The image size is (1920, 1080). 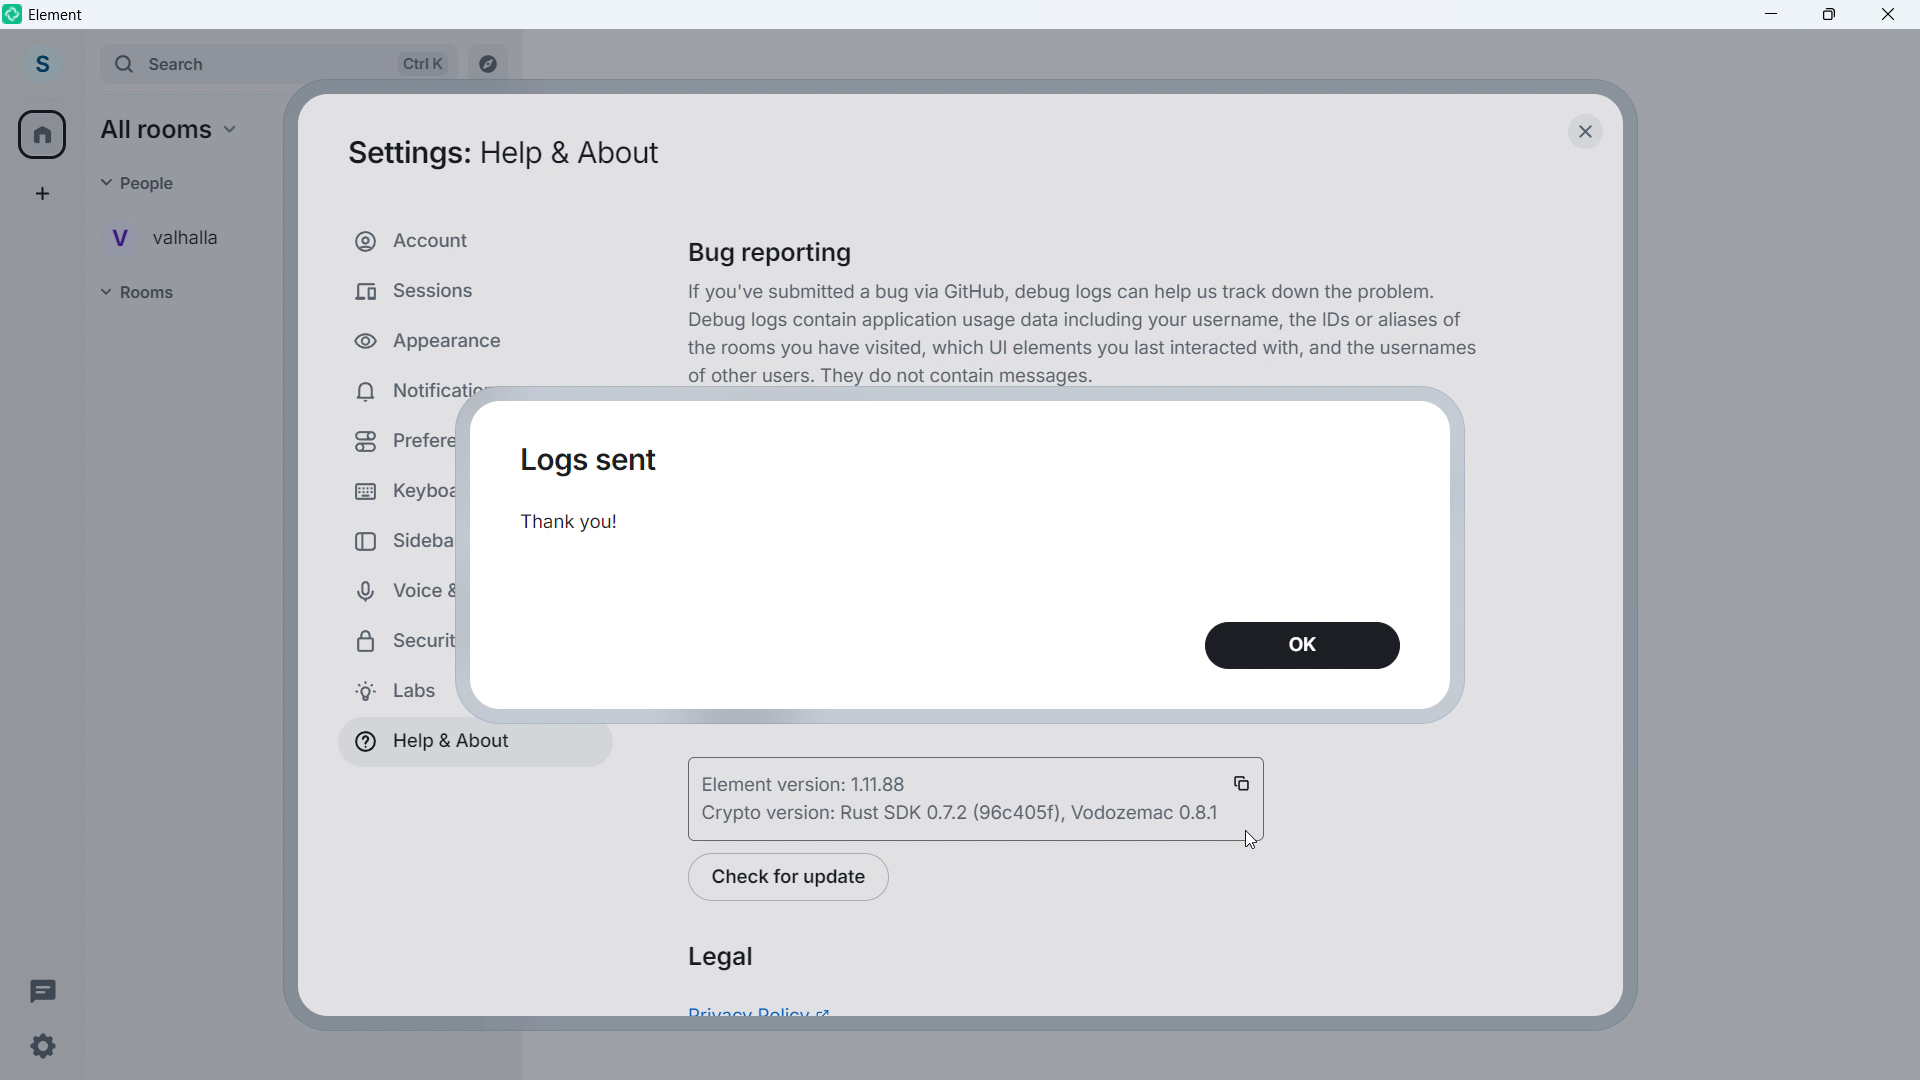 What do you see at coordinates (156, 293) in the screenshot?
I see `Rooms ` at bounding box center [156, 293].